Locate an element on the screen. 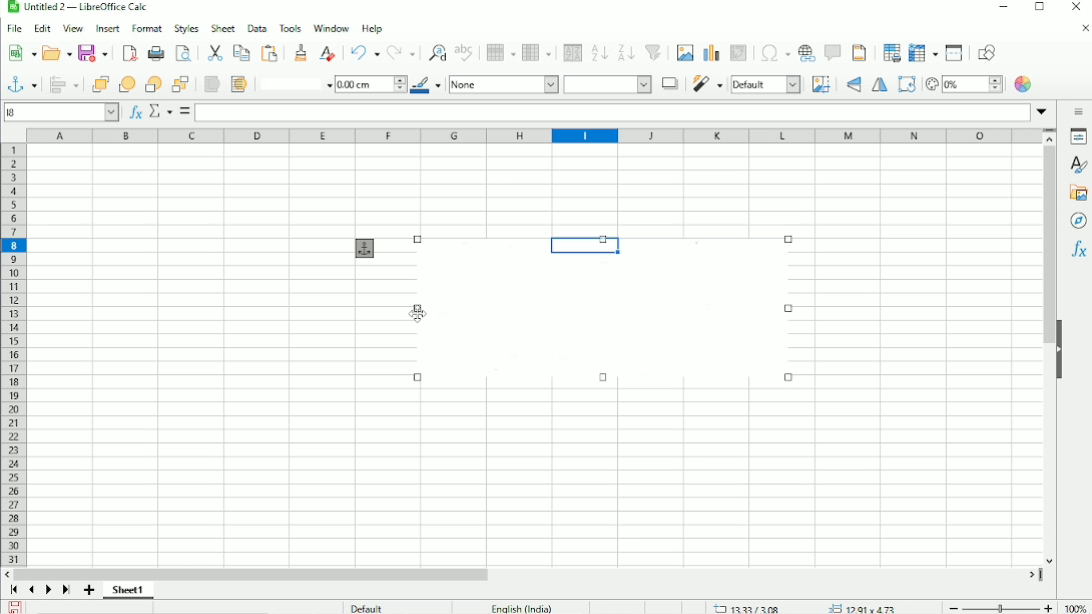 The width and height of the screenshot is (1092, 614). Properties is located at coordinates (1078, 137).